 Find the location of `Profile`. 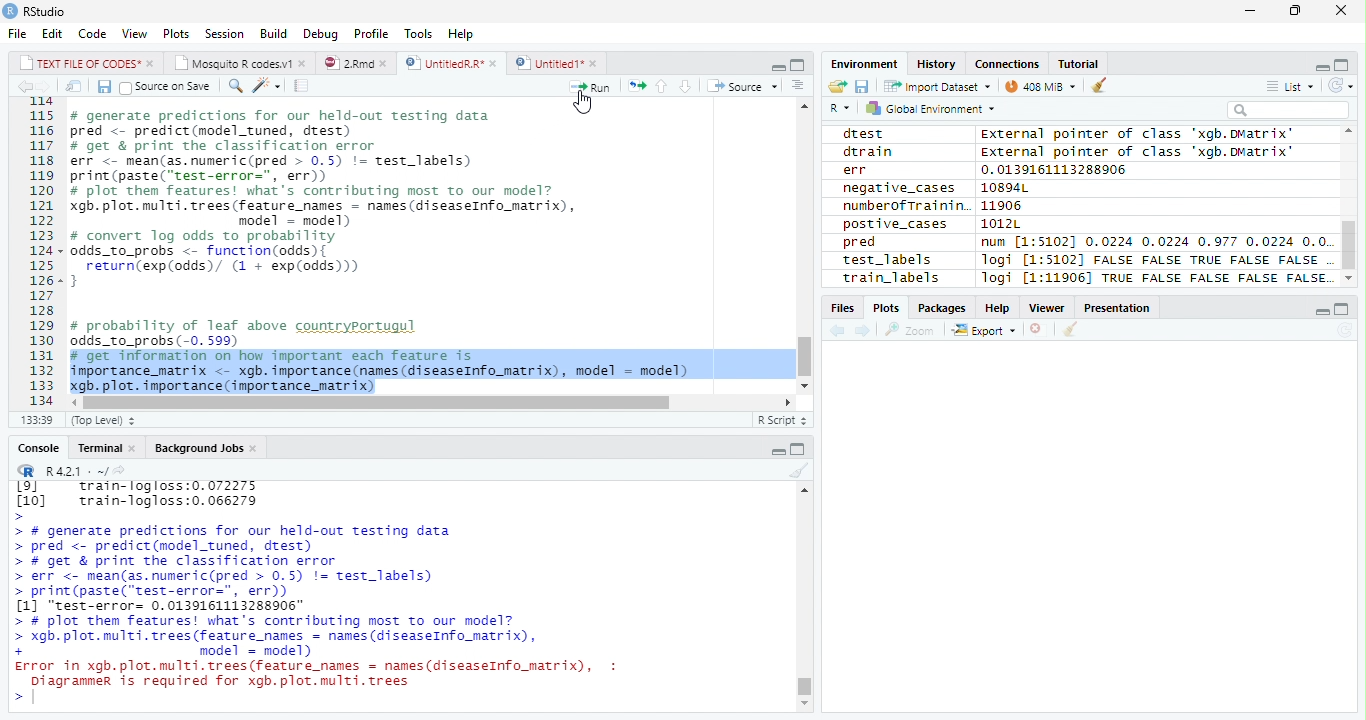

Profile is located at coordinates (372, 33).